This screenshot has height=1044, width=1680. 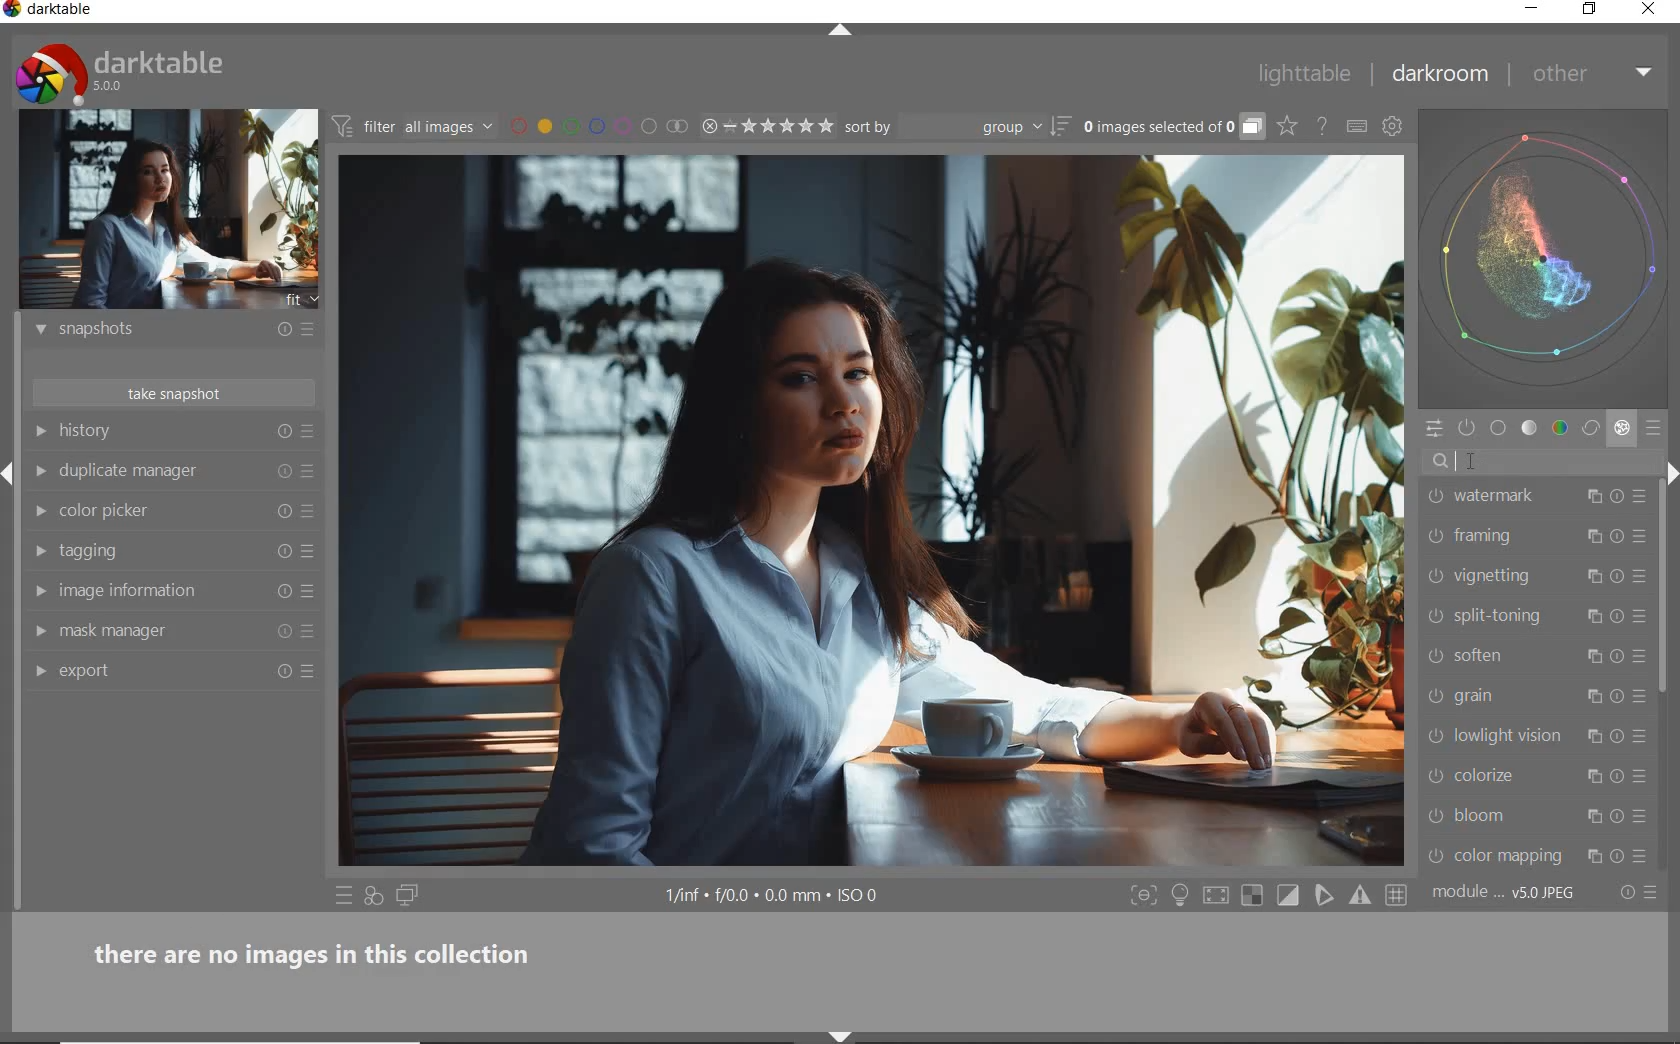 What do you see at coordinates (408, 896) in the screenshot?
I see `display a second darkroom image window` at bounding box center [408, 896].